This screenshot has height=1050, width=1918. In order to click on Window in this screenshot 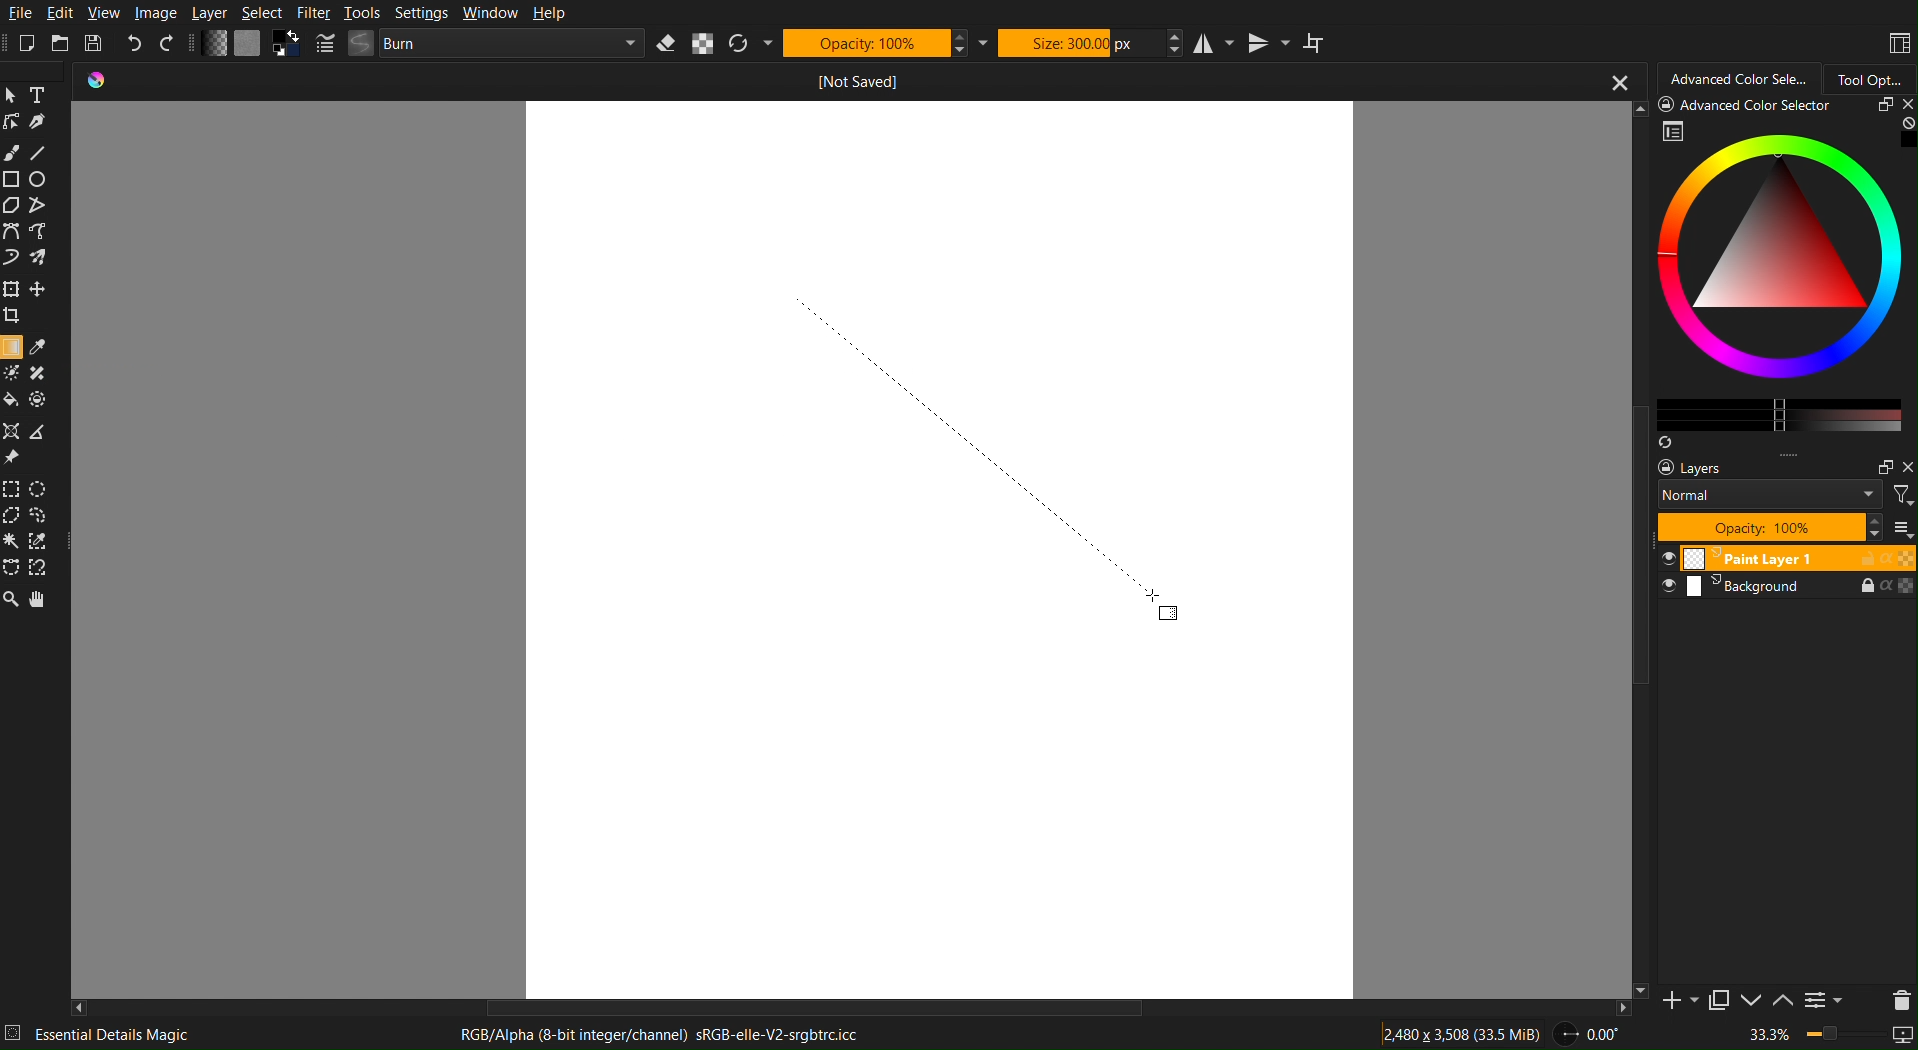, I will do `click(487, 14)`.